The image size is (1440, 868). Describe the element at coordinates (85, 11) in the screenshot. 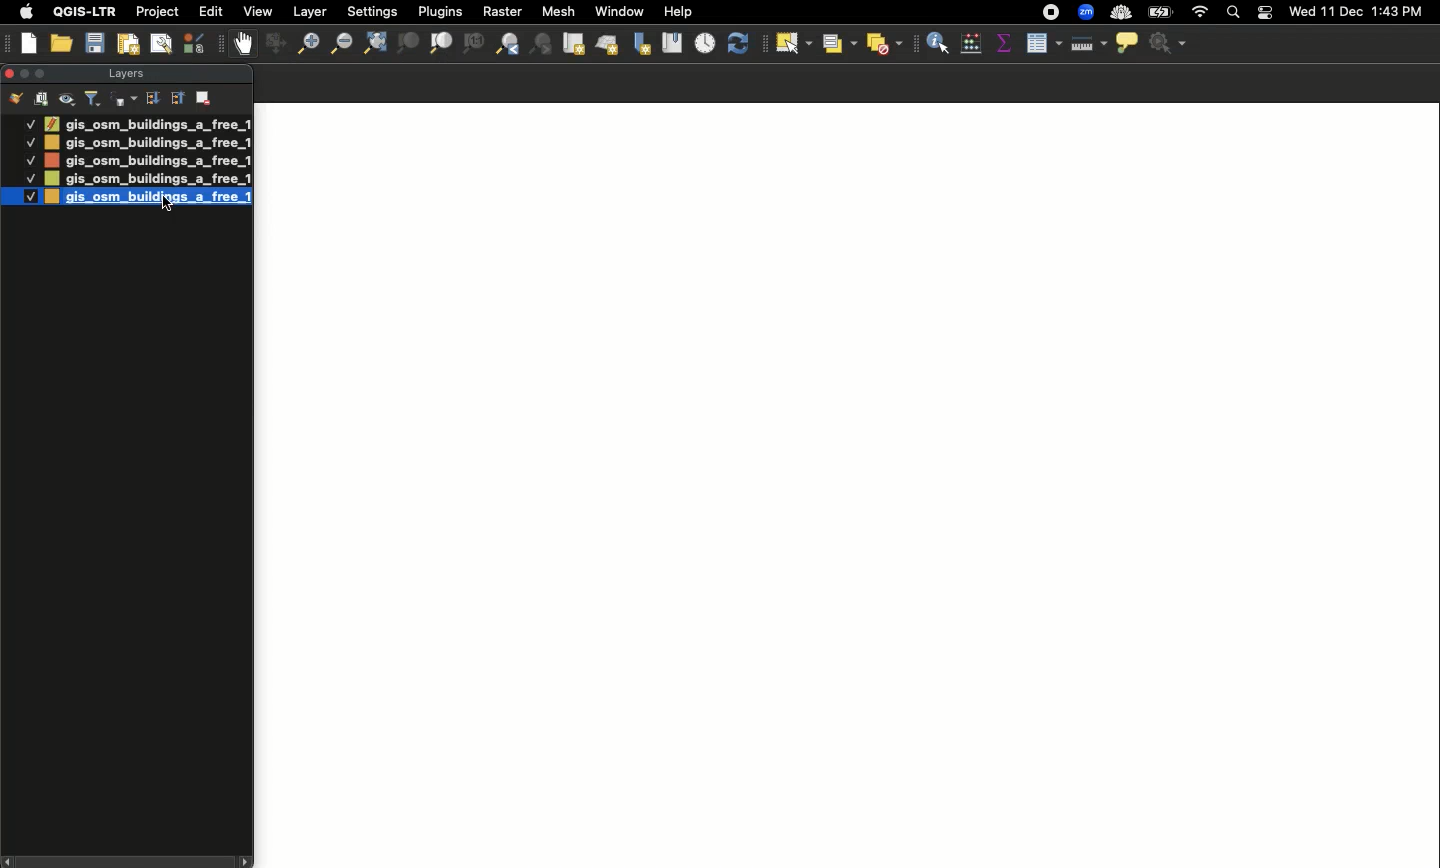

I see `QGIS` at that location.